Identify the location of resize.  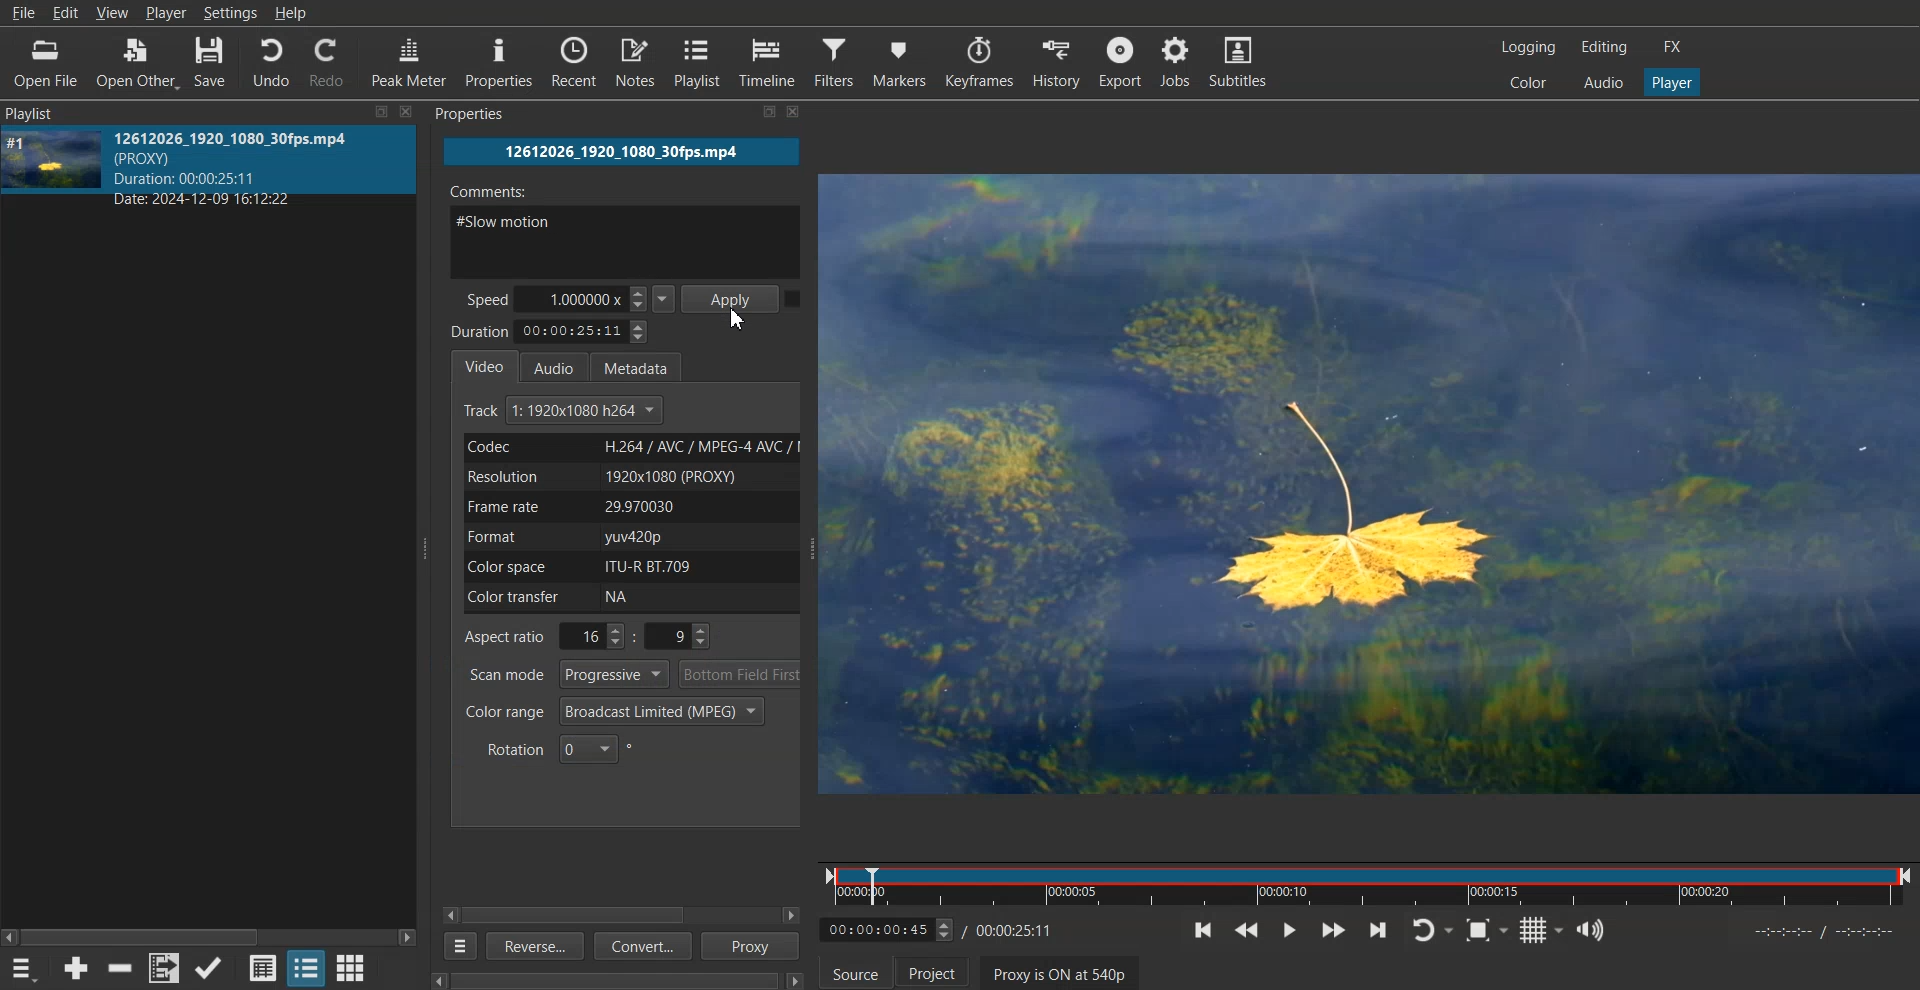
(377, 113).